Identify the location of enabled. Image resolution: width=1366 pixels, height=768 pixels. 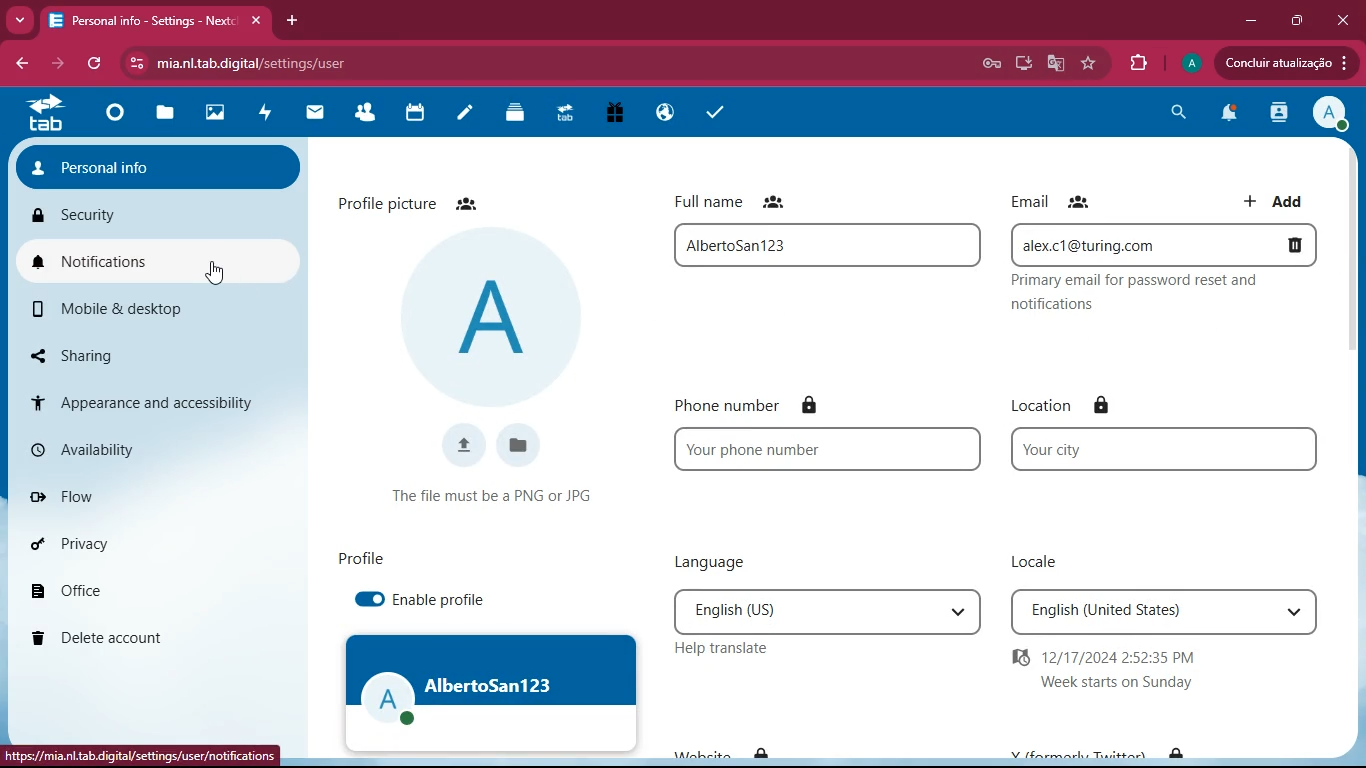
(364, 601).